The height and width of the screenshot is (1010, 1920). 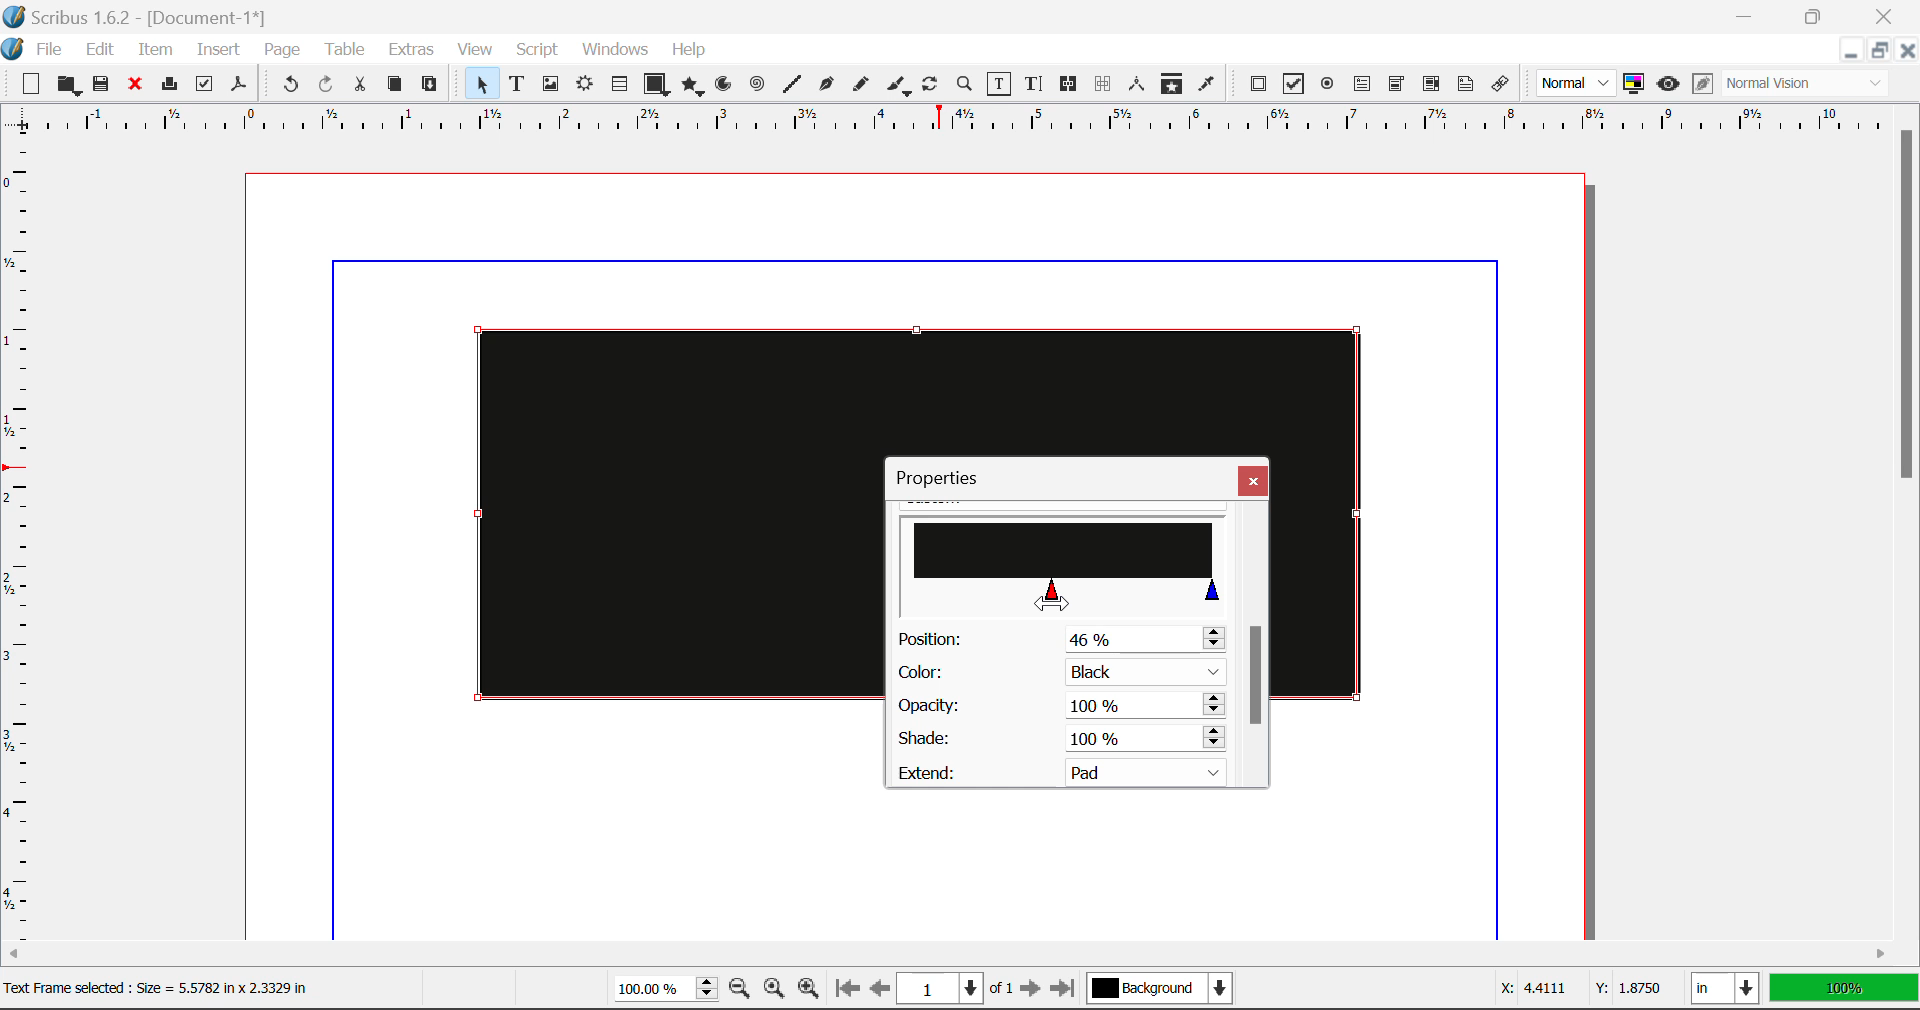 I want to click on Text Frame Color Changed, so click(x=648, y=512).